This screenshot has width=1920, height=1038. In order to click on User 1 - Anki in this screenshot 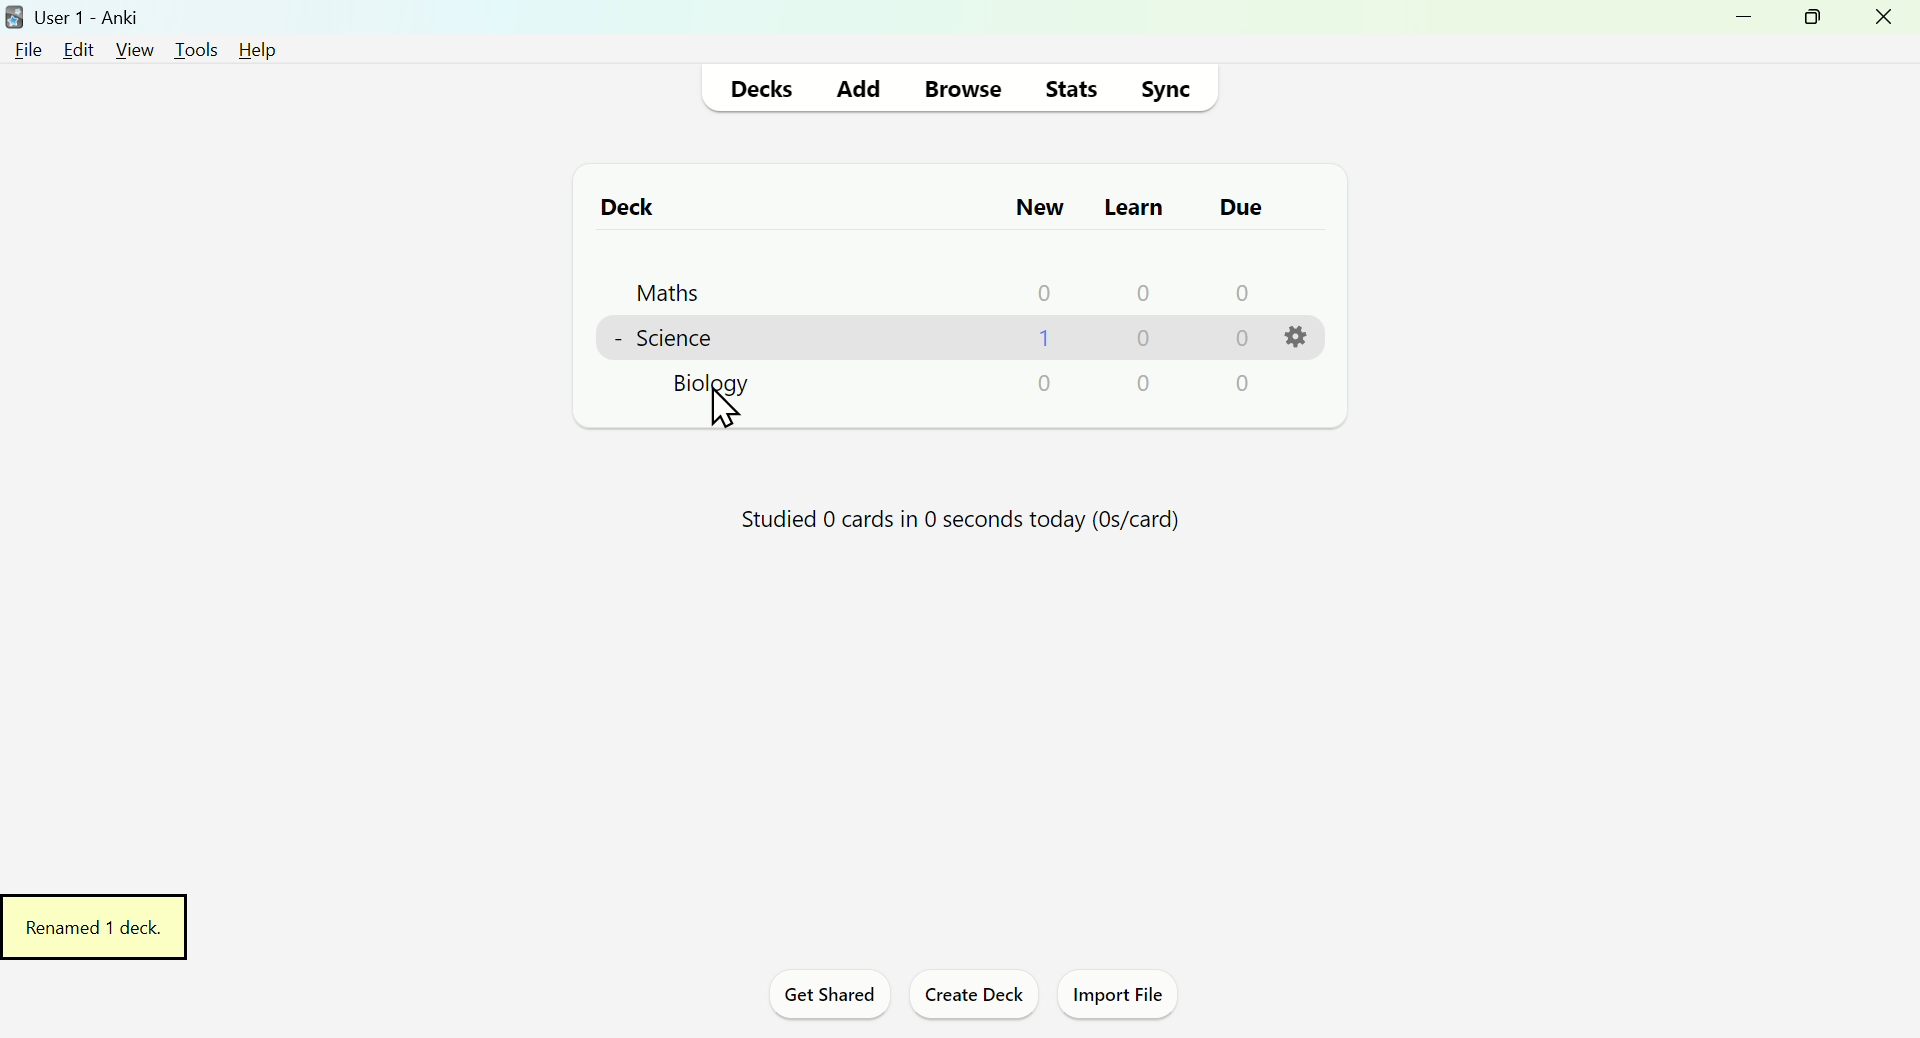, I will do `click(78, 15)`.